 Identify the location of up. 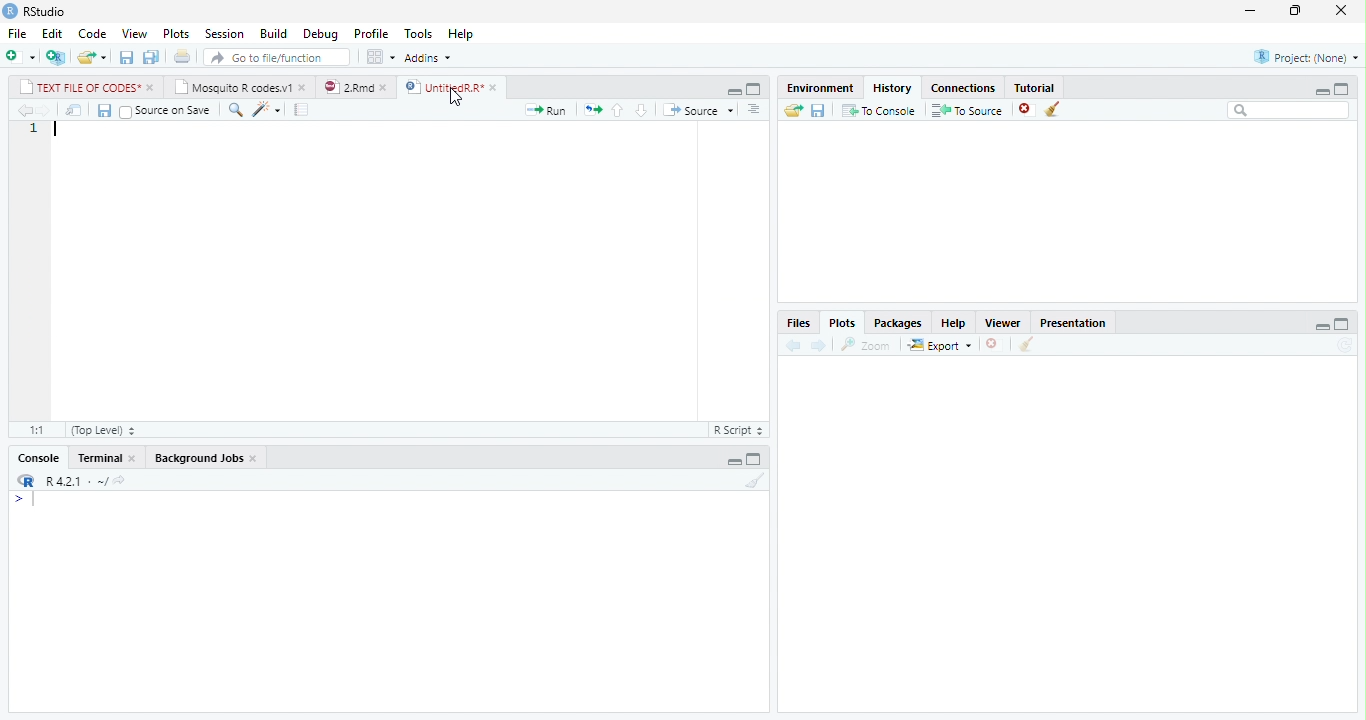
(618, 111).